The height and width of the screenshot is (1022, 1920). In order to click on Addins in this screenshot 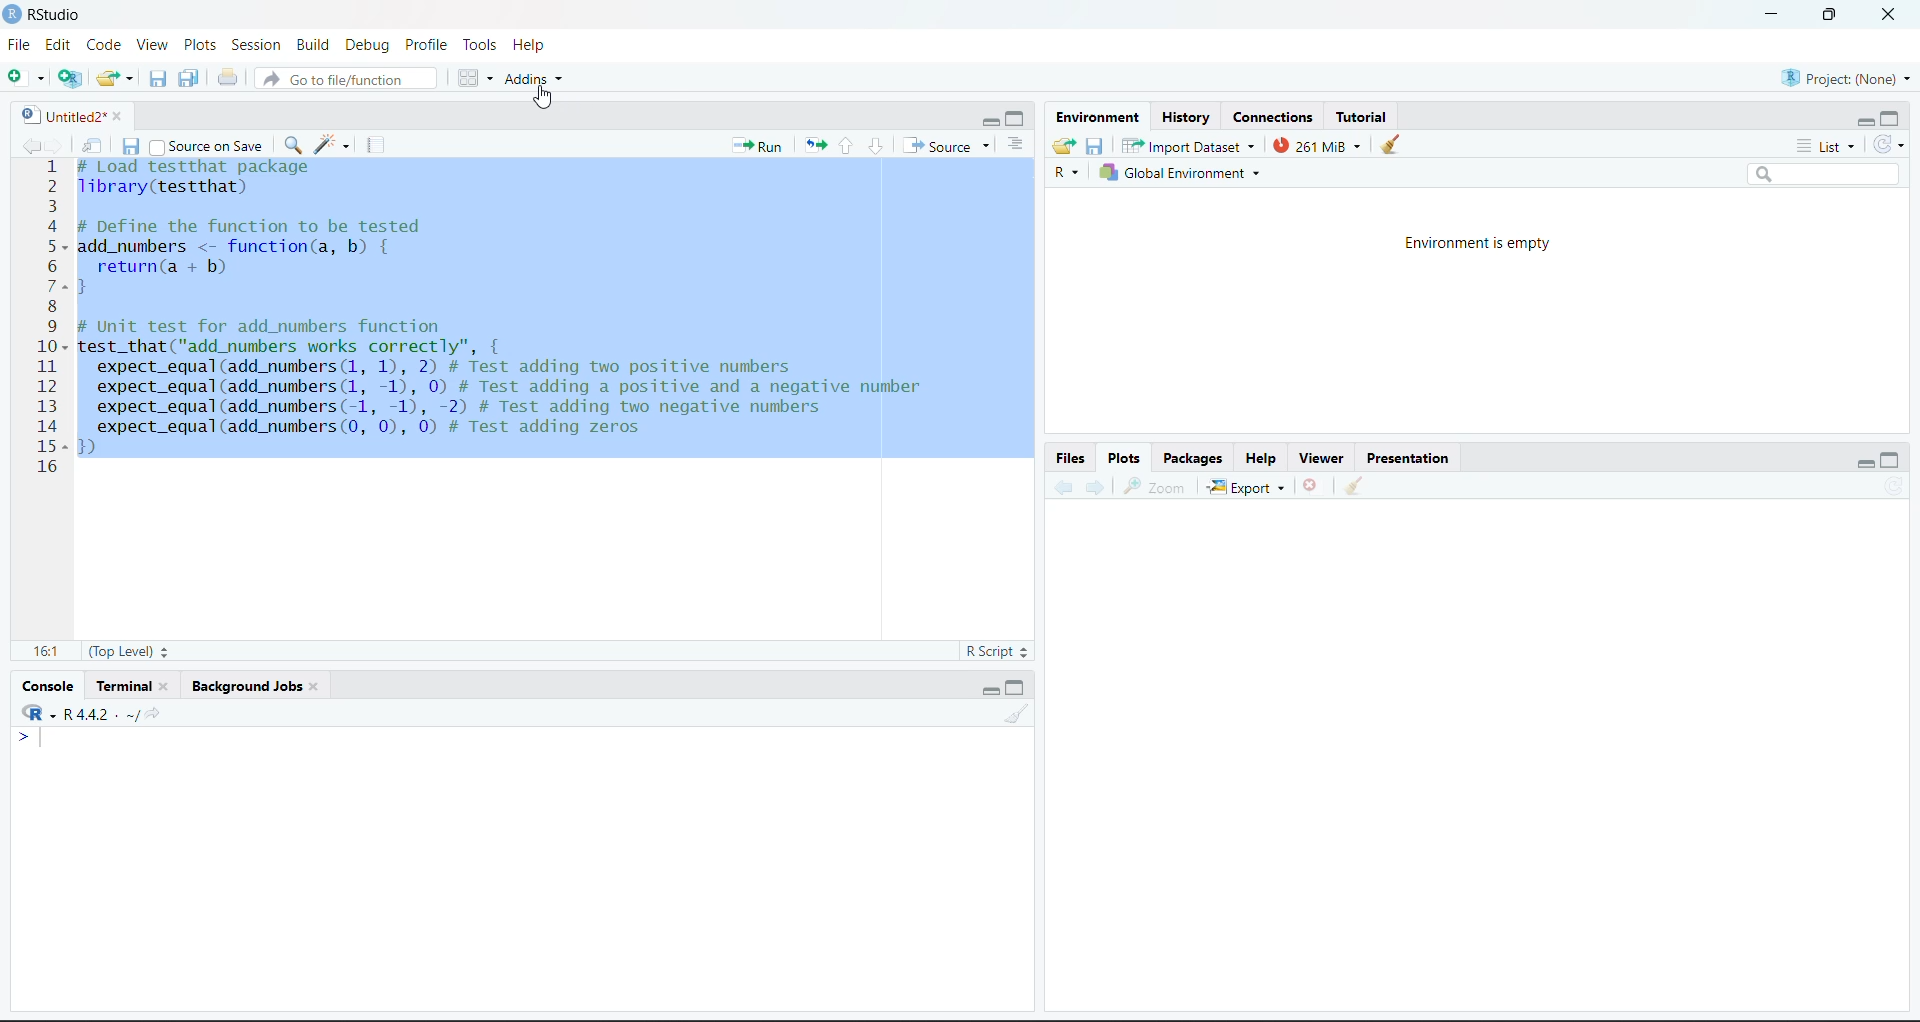, I will do `click(535, 78)`.